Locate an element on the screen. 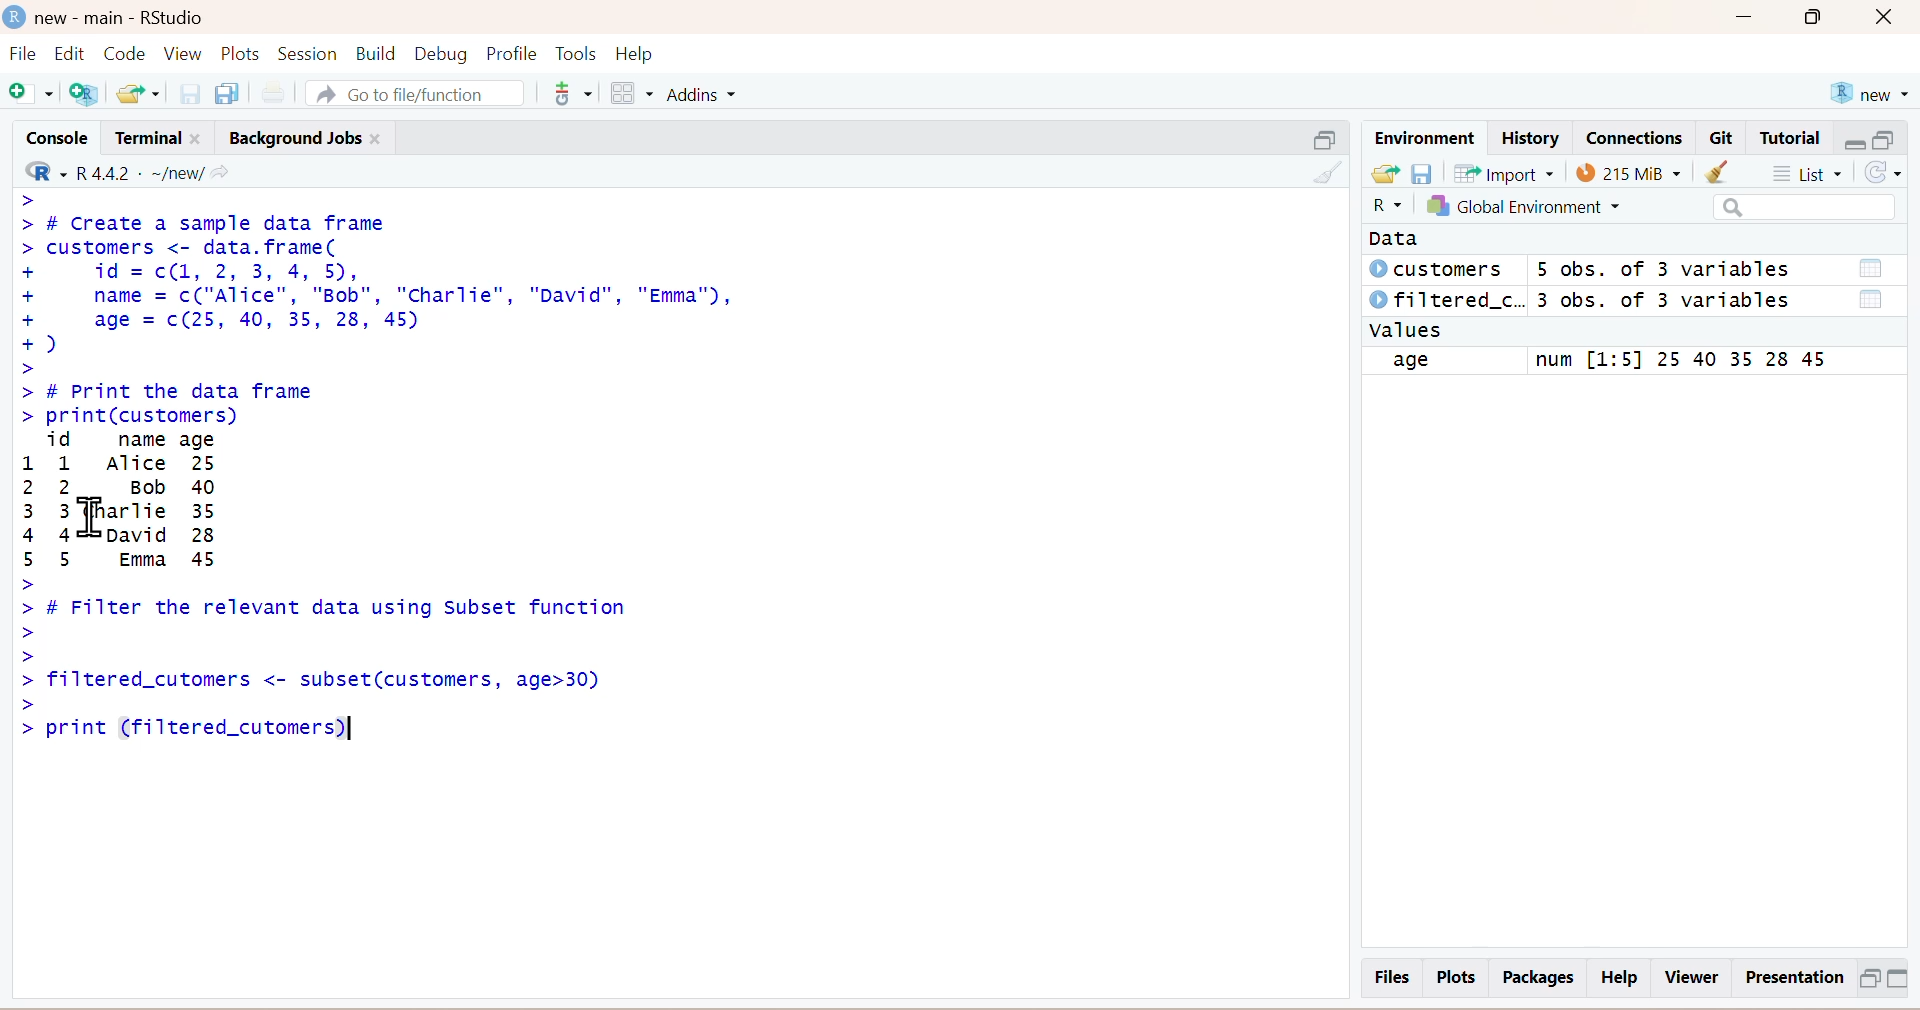 The image size is (1920, 1010). Build is located at coordinates (371, 53).